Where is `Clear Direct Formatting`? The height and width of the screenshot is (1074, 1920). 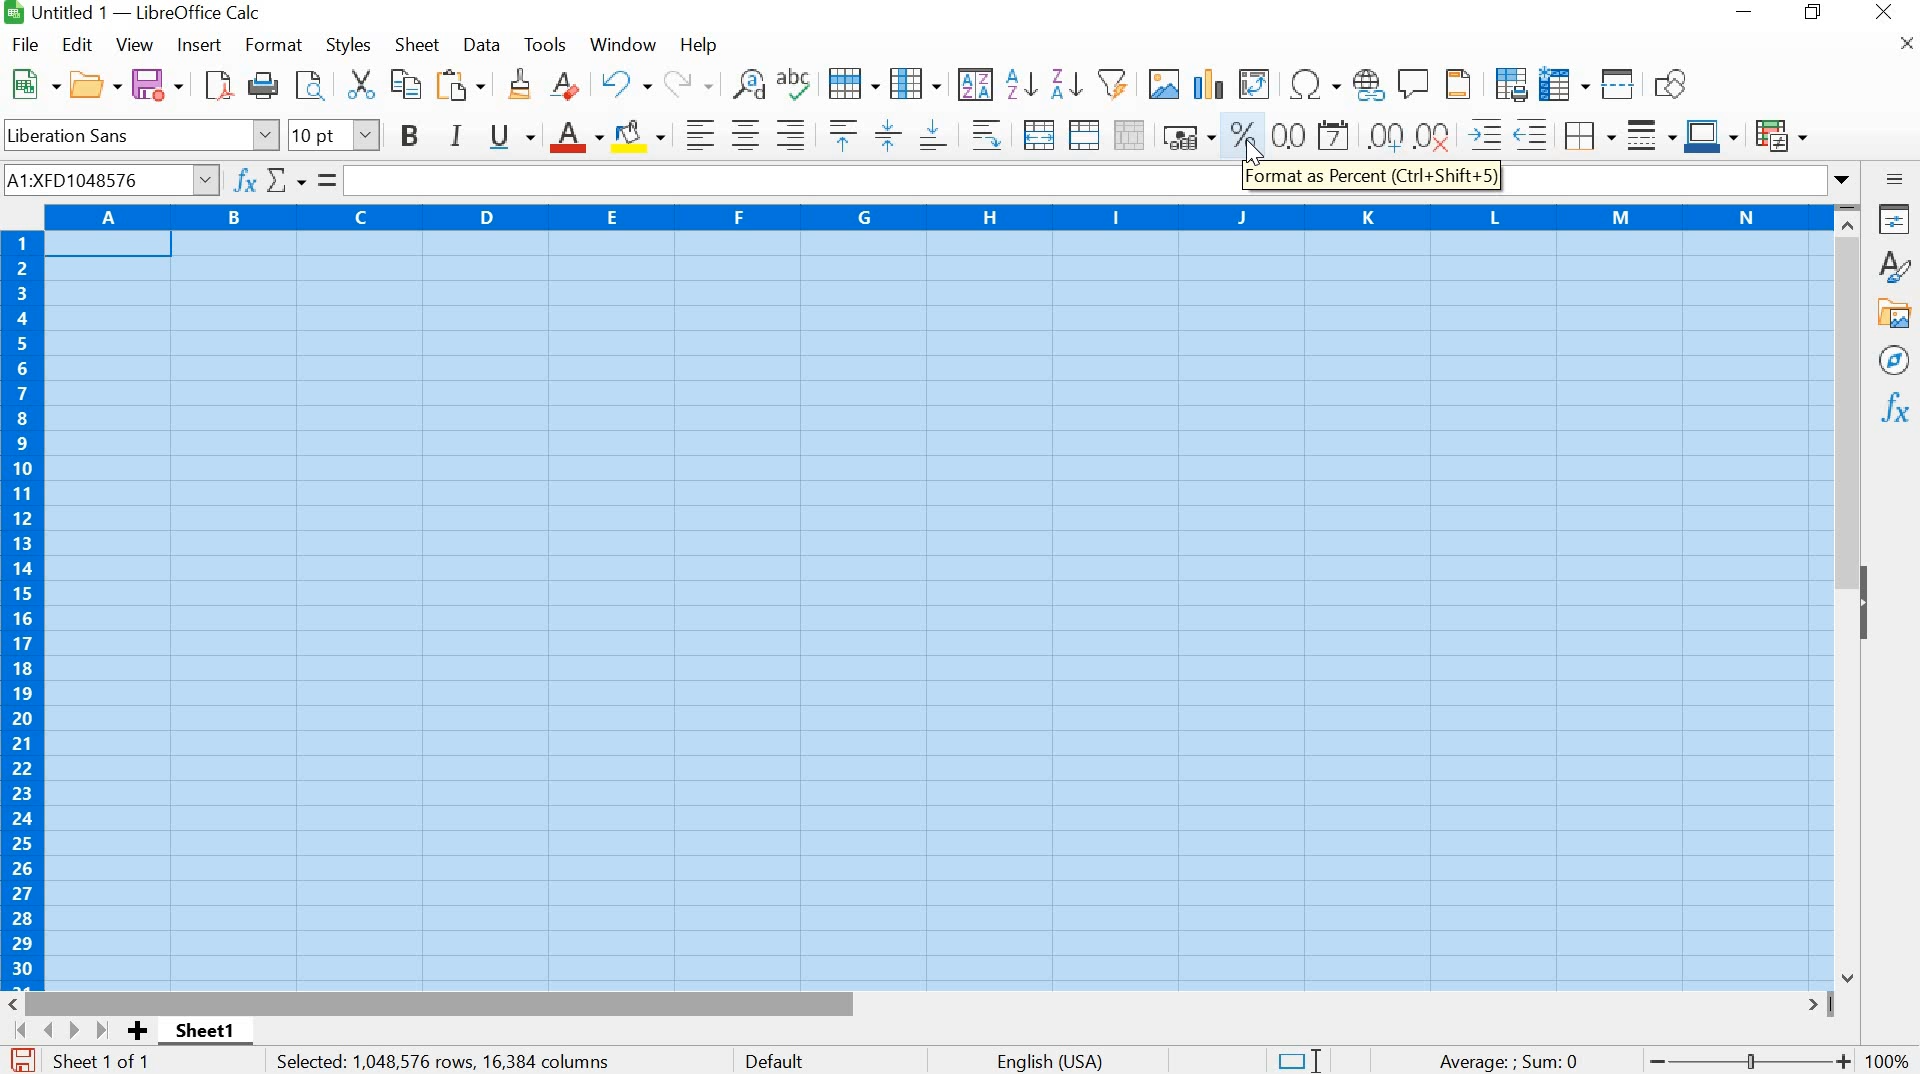 Clear Direct Formatting is located at coordinates (564, 84).